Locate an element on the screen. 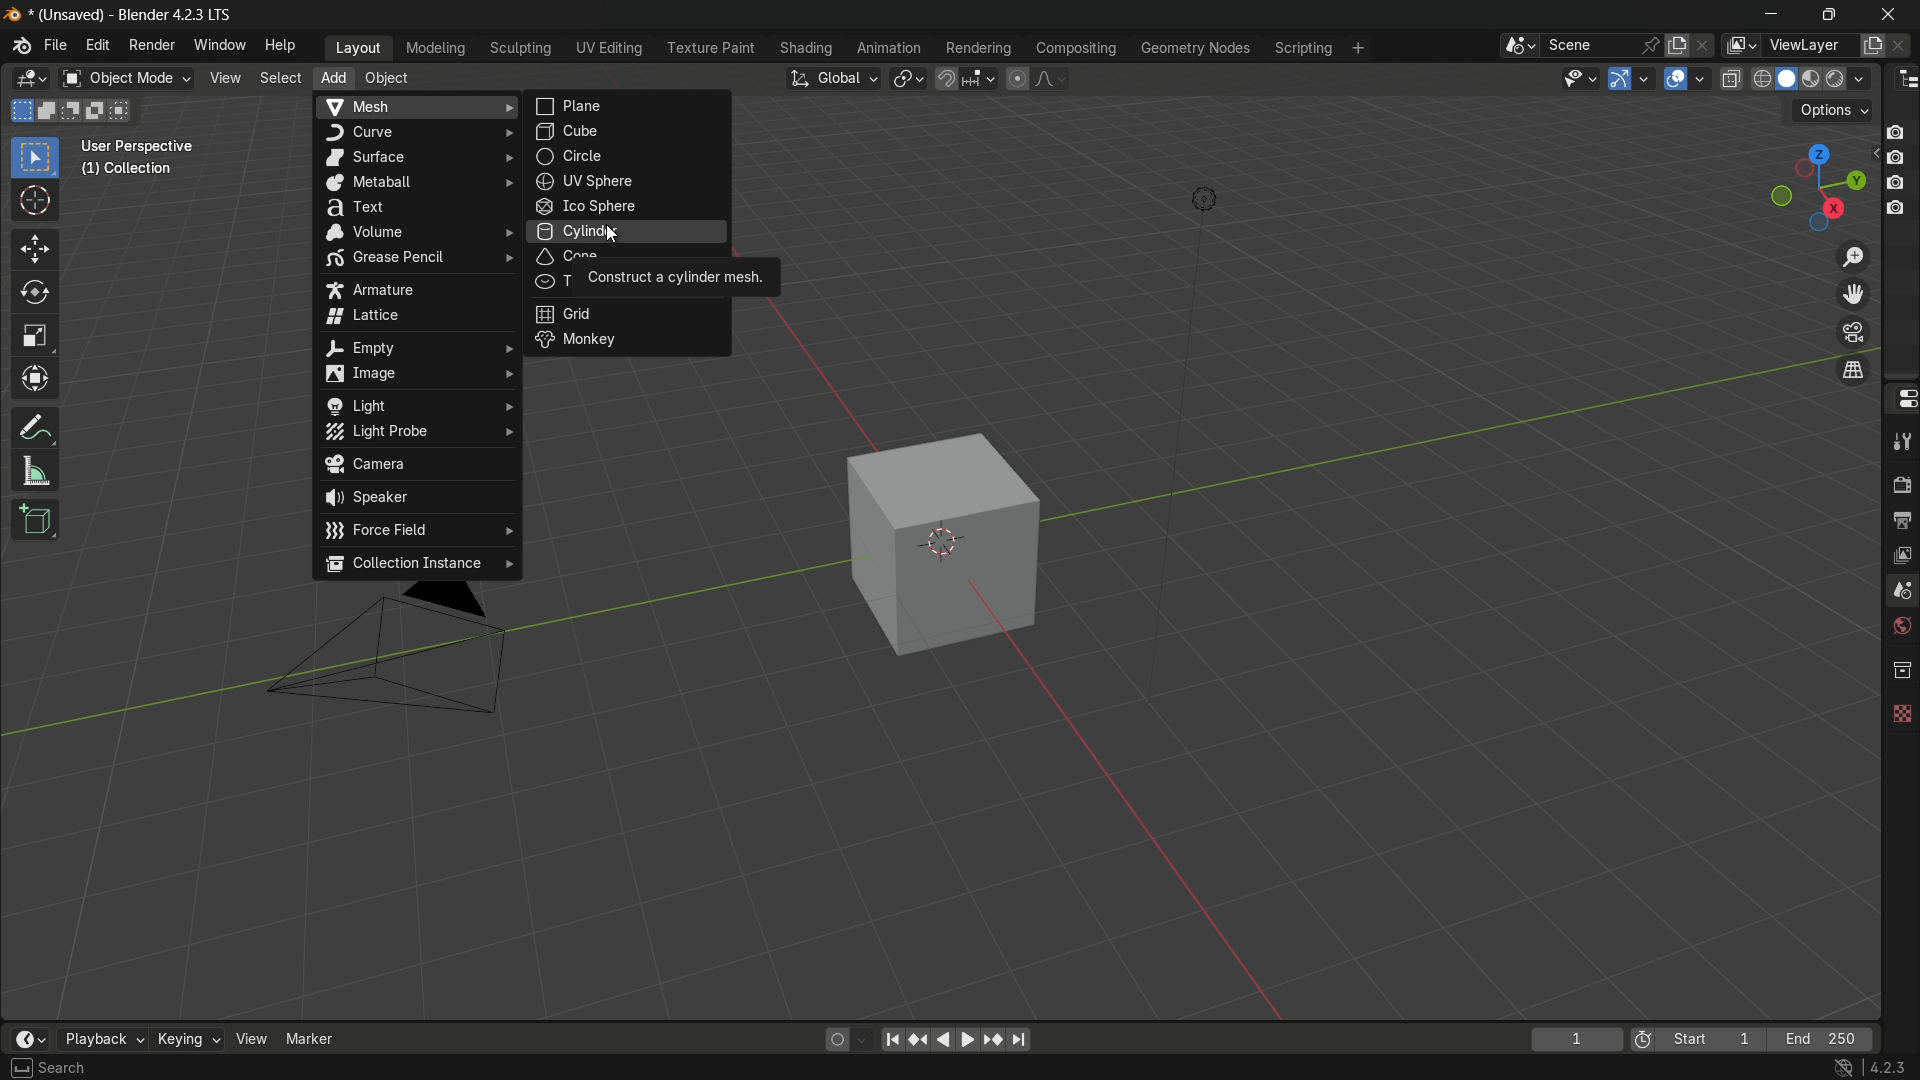  object mode is located at coordinates (125, 78).